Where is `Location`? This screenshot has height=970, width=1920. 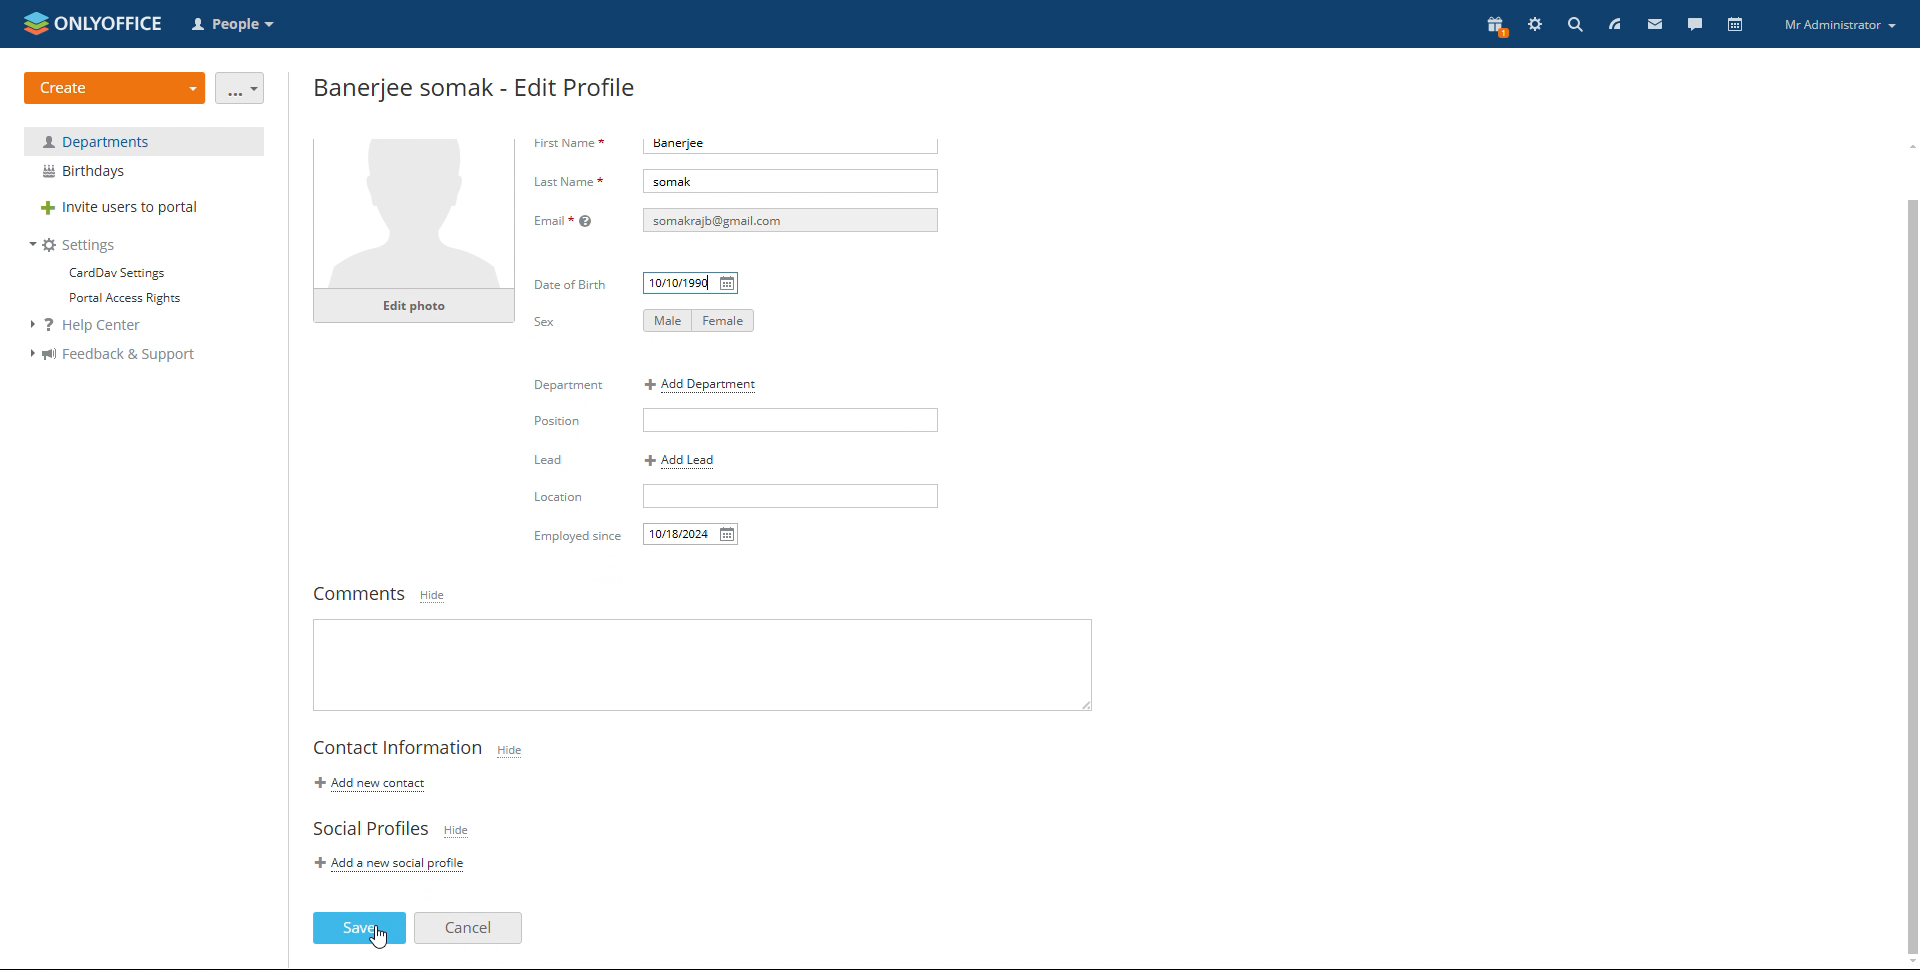 Location is located at coordinates (567, 537).